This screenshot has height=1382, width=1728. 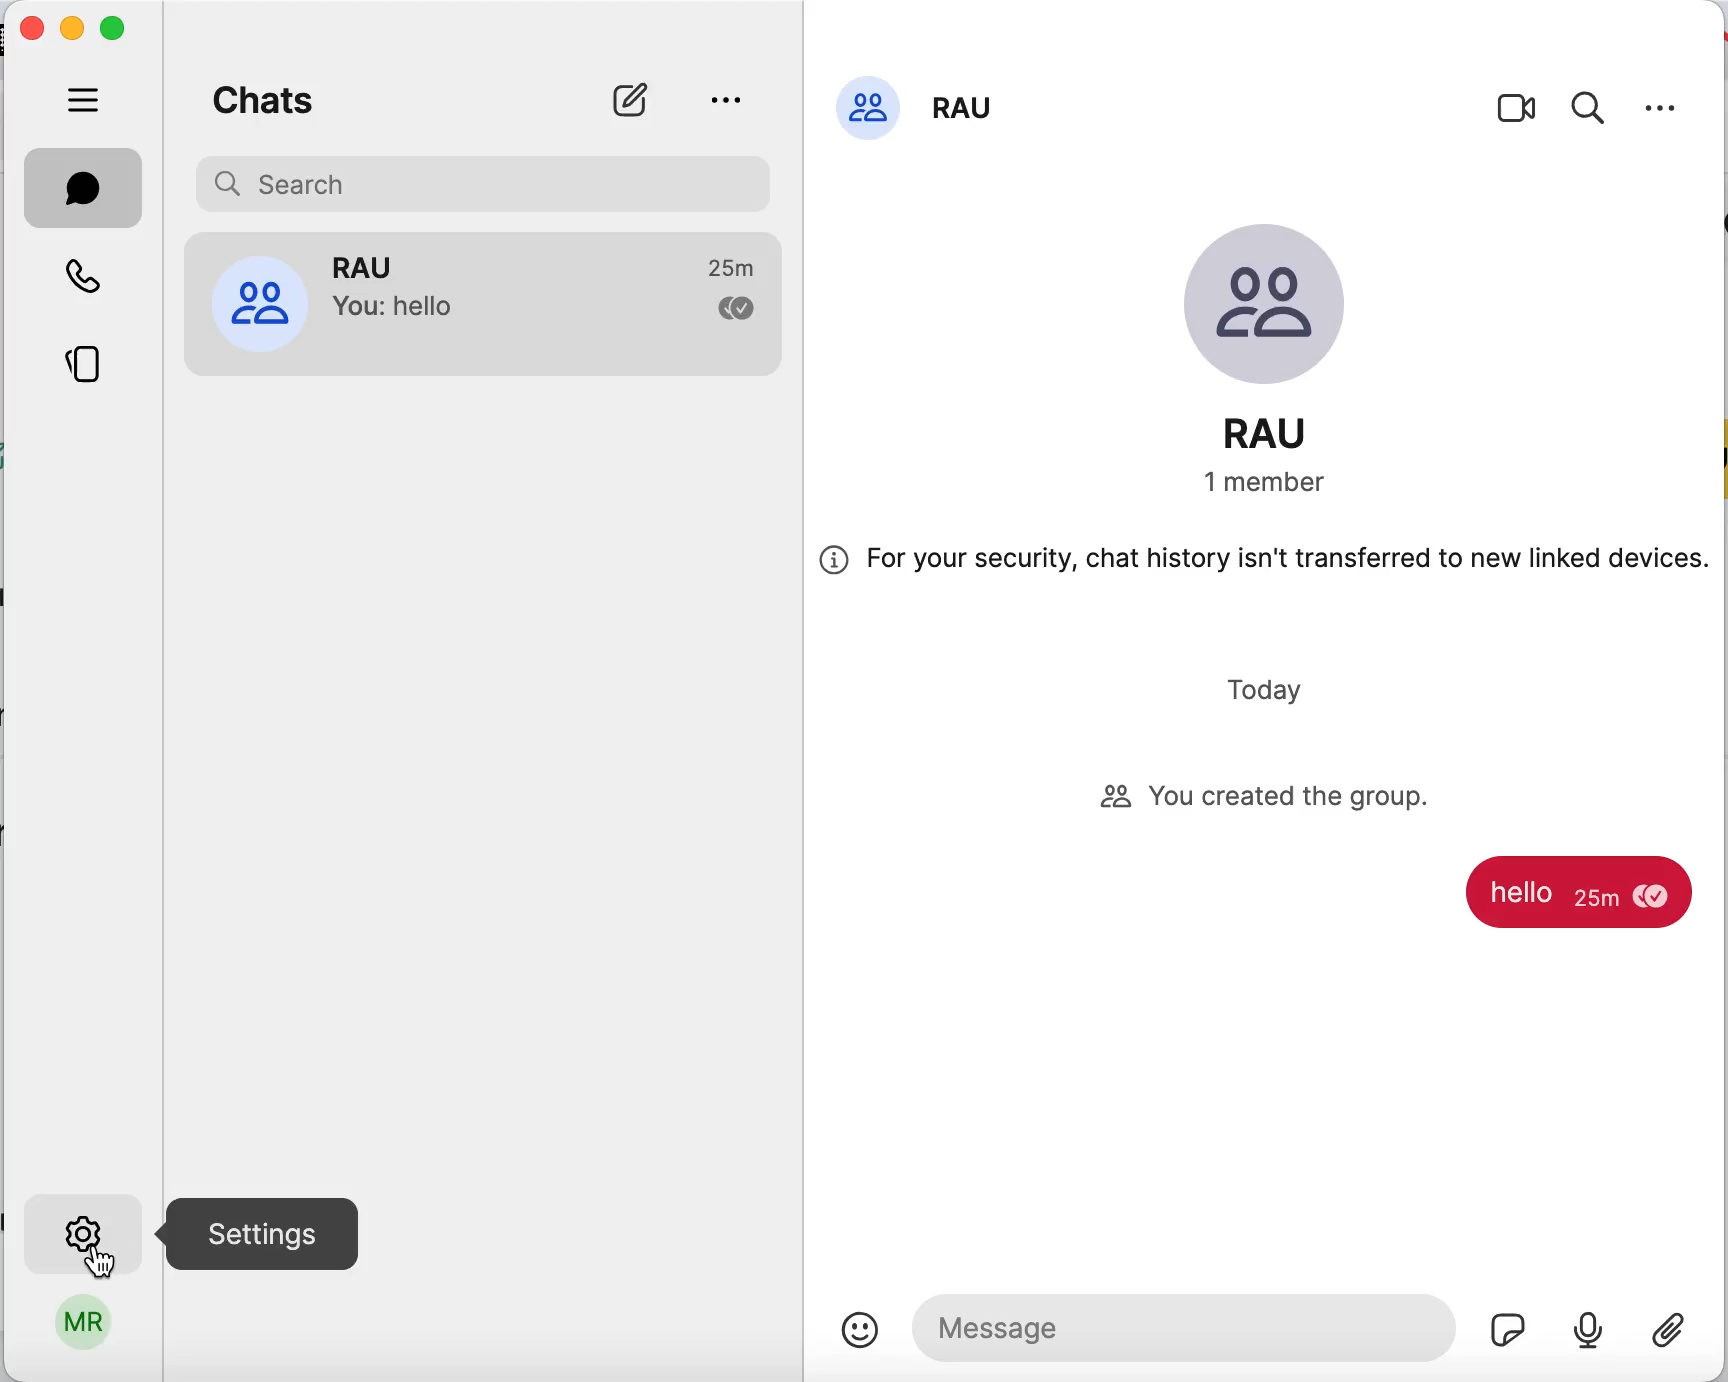 What do you see at coordinates (1680, 1341) in the screenshot?
I see `attach` at bounding box center [1680, 1341].